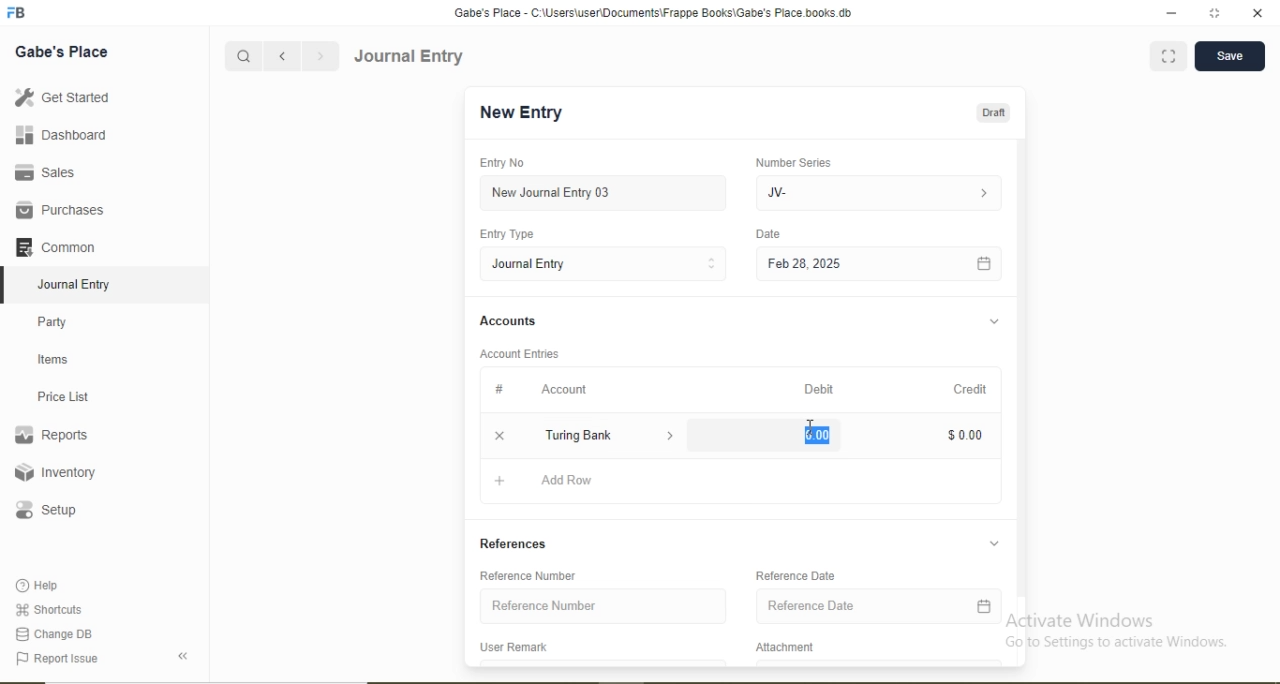 The height and width of the screenshot is (684, 1280). I want to click on Purchases, so click(59, 210).